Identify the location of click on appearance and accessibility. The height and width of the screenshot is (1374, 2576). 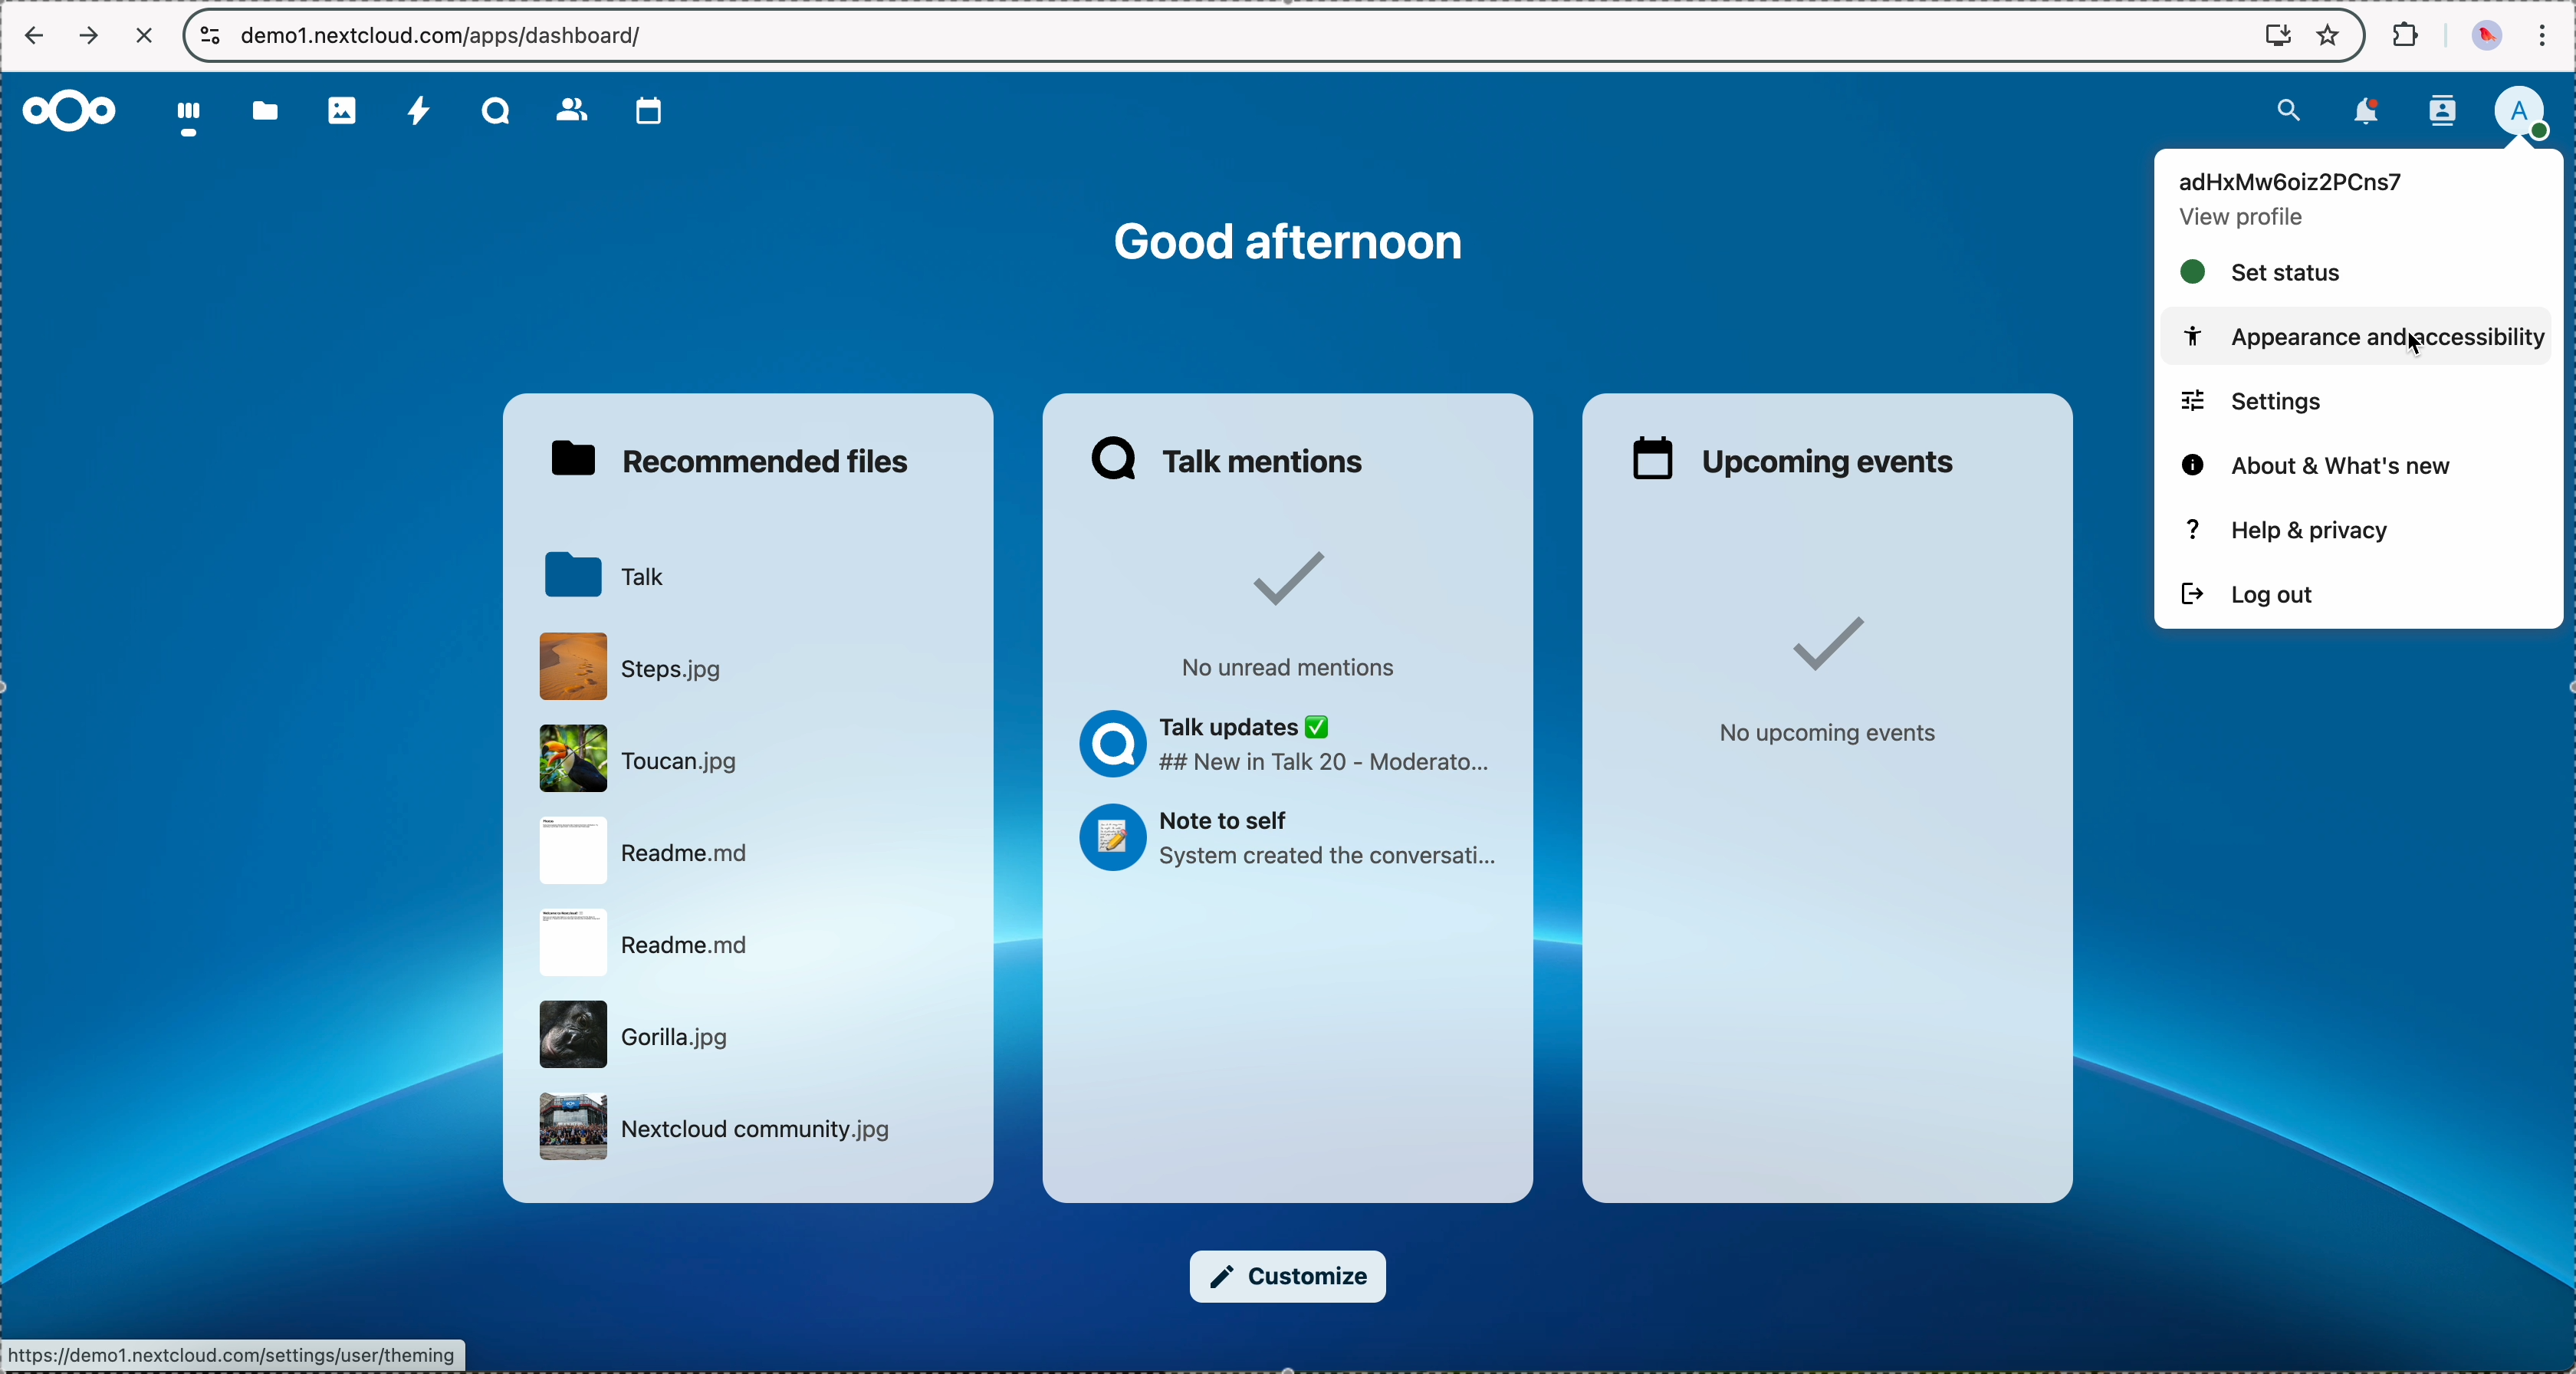
(2360, 336).